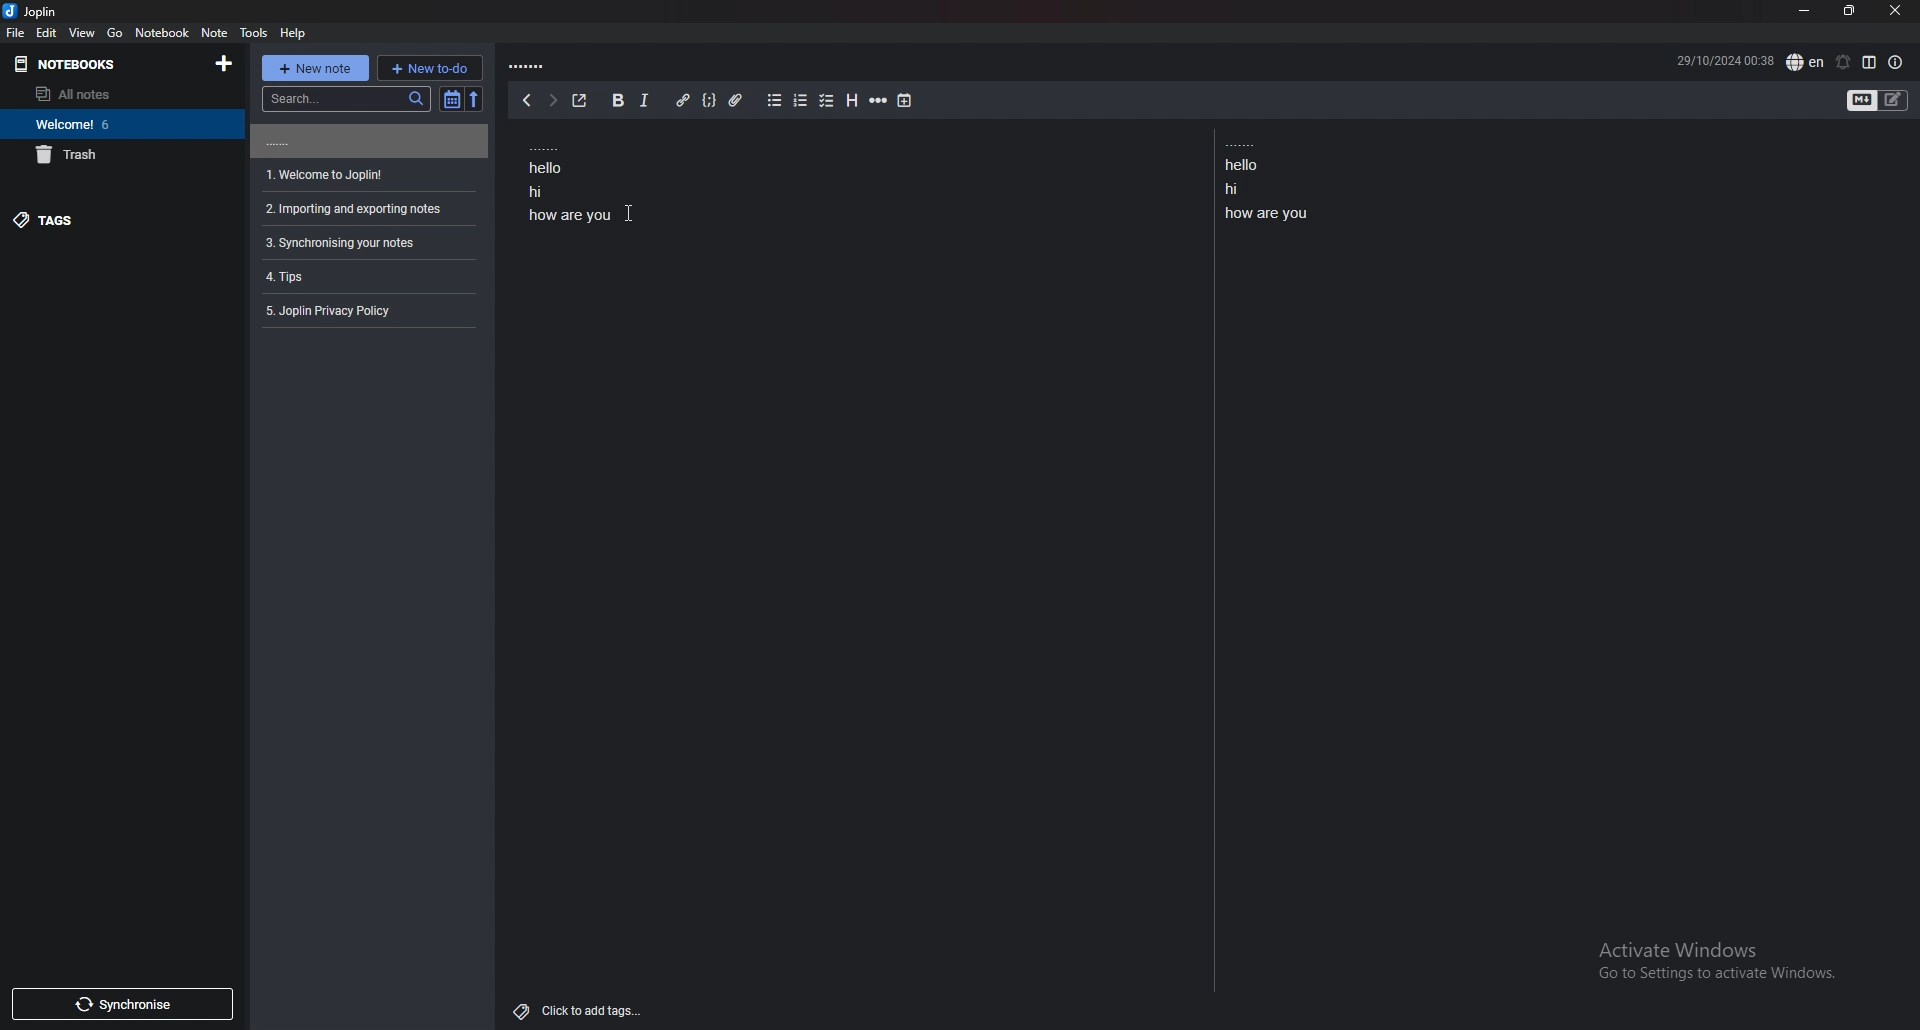 Image resolution: width=1920 pixels, height=1030 pixels. Describe the element at coordinates (122, 155) in the screenshot. I see `trash` at that location.